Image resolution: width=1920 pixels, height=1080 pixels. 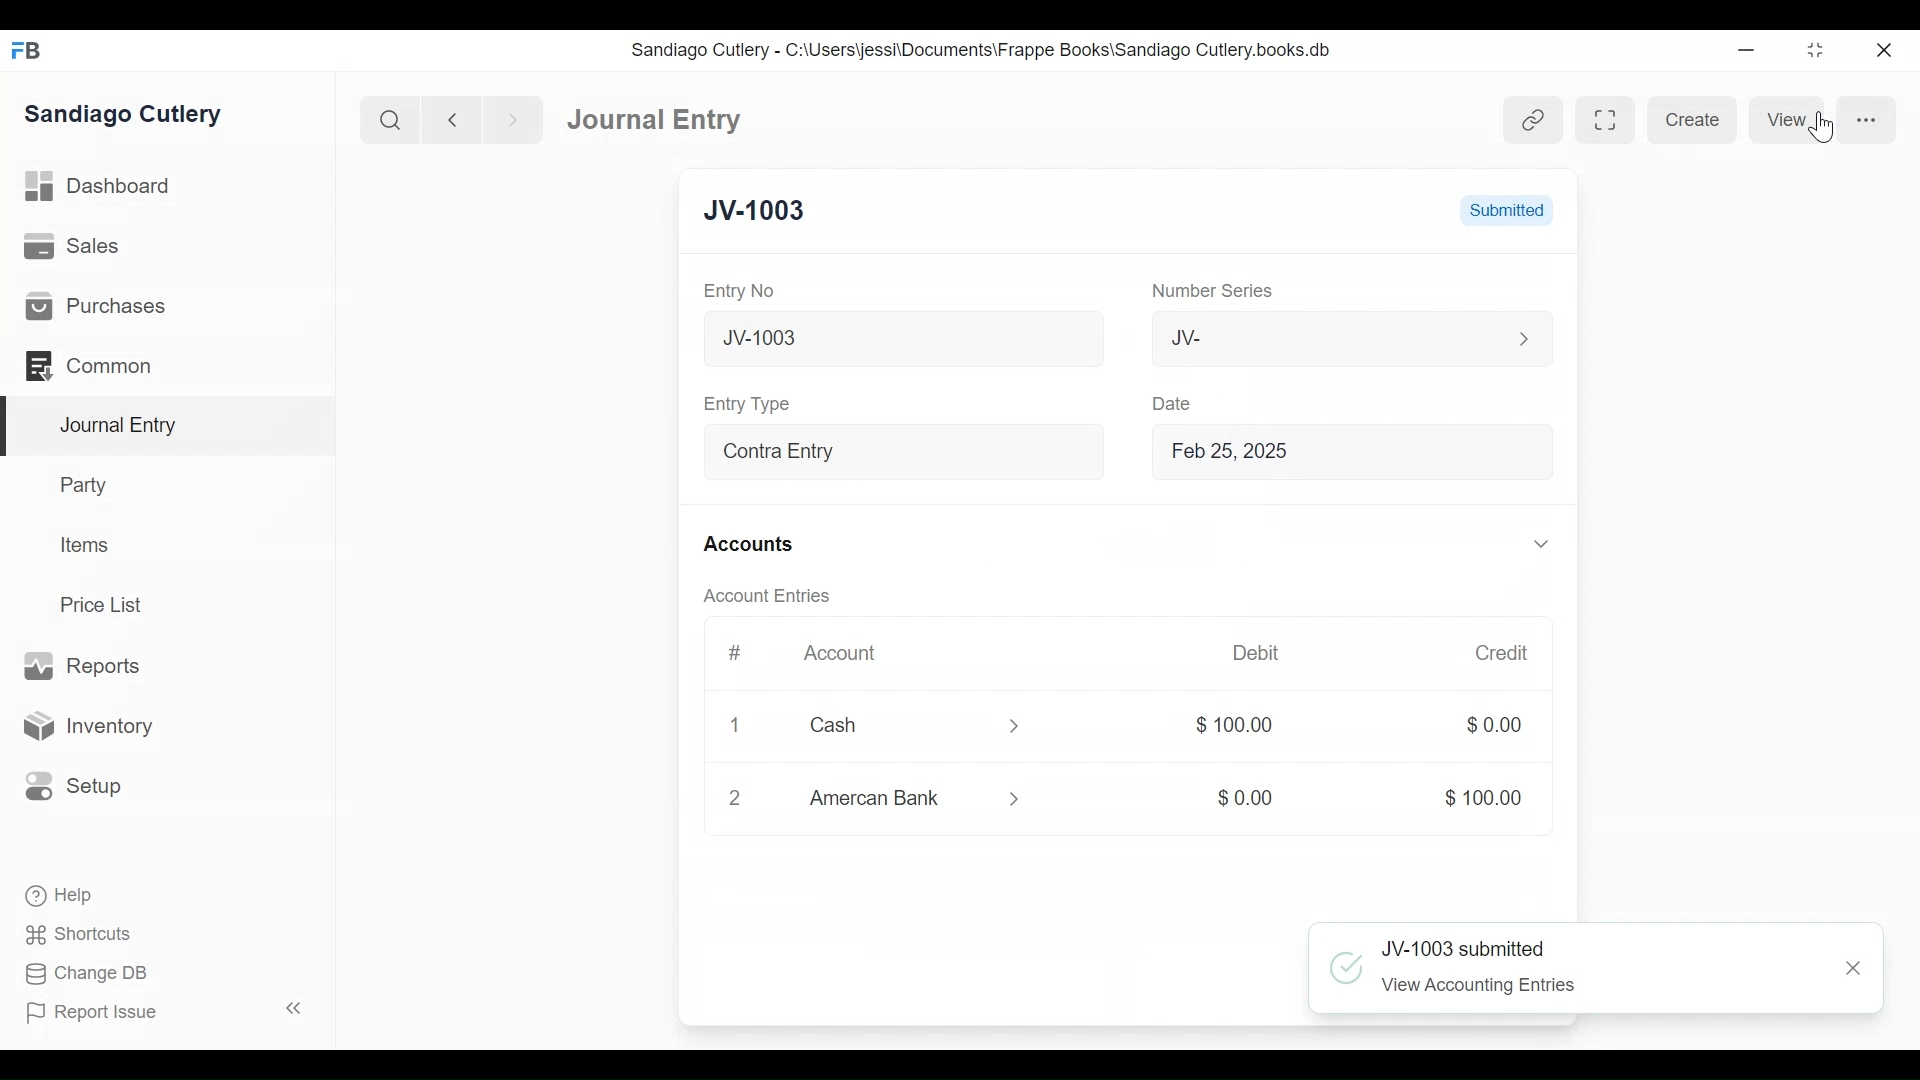 What do you see at coordinates (900, 451) in the screenshot?
I see `Contra Entry` at bounding box center [900, 451].